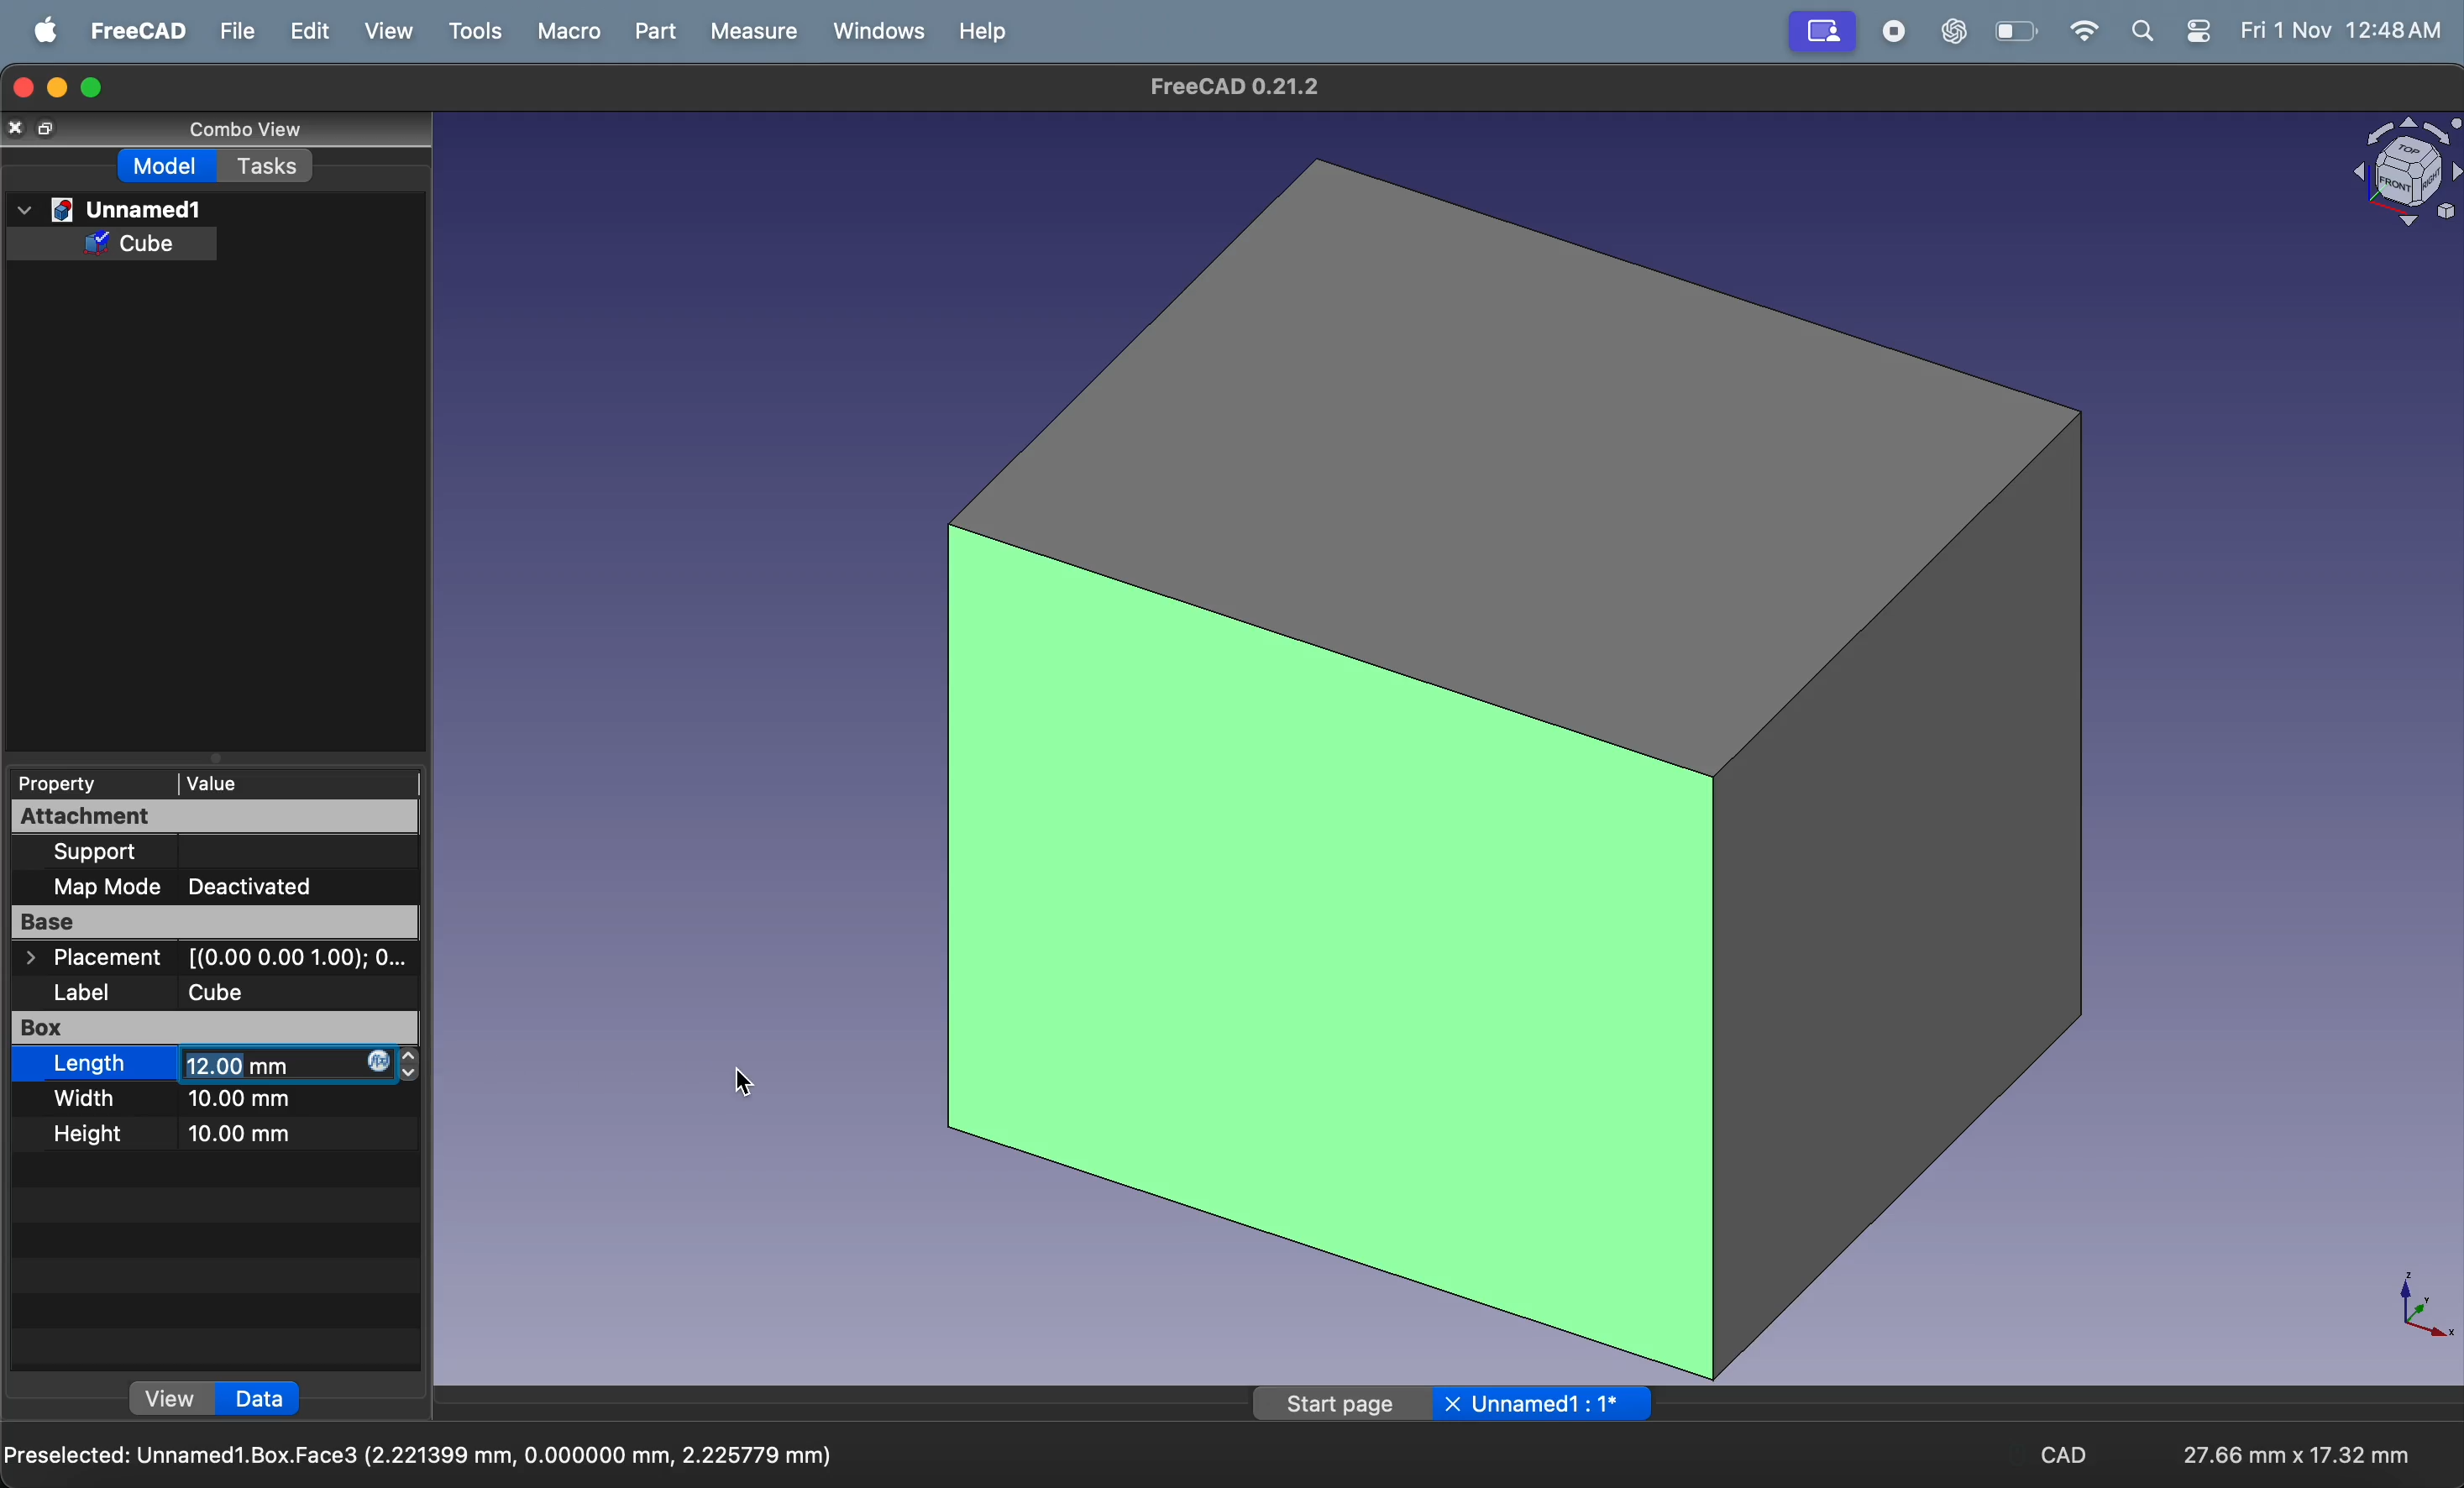 The height and width of the screenshot is (1488, 2464). Describe the element at coordinates (104, 1027) in the screenshot. I see `box` at that location.